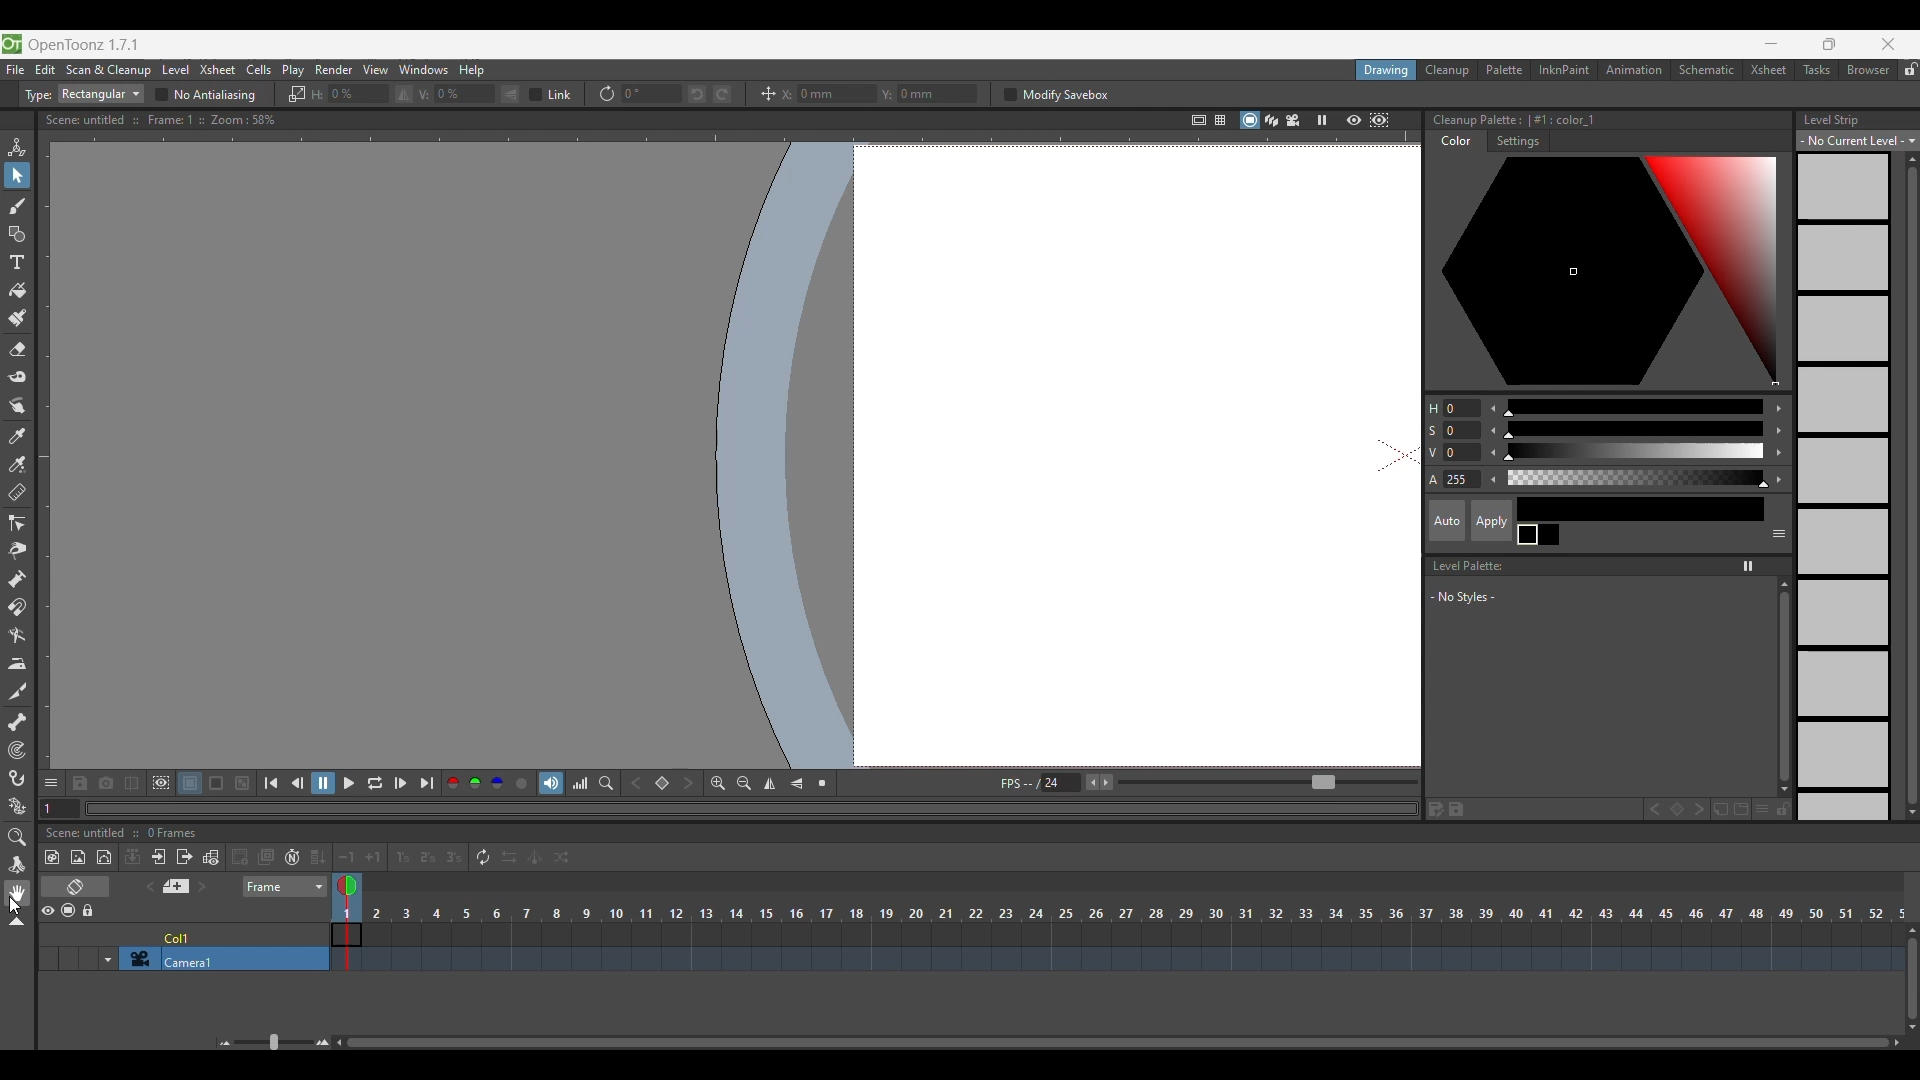 This screenshot has height=1080, width=1920. Describe the element at coordinates (273, 1043) in the screenshot. I see `Slider to zoom in/out` at that location.